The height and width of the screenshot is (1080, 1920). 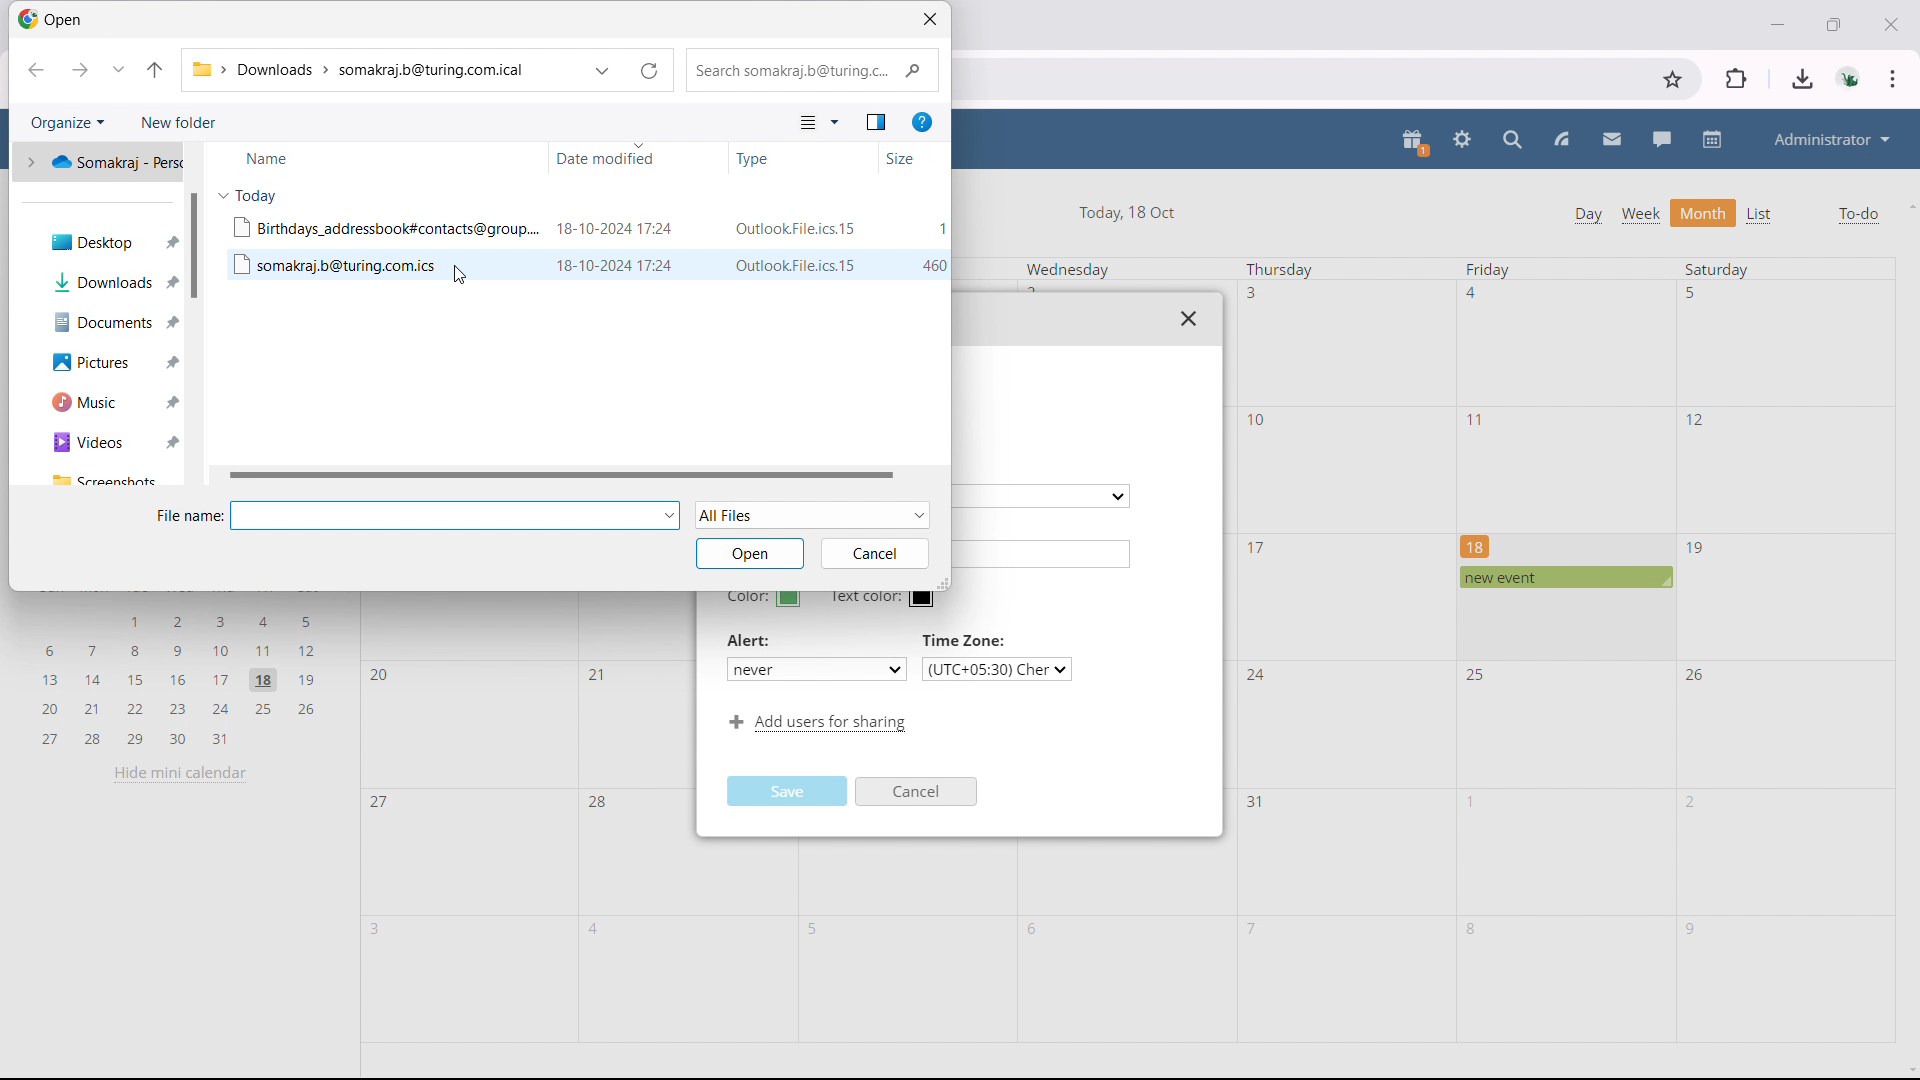 I want to click on present, so click(x=1415, y=142).